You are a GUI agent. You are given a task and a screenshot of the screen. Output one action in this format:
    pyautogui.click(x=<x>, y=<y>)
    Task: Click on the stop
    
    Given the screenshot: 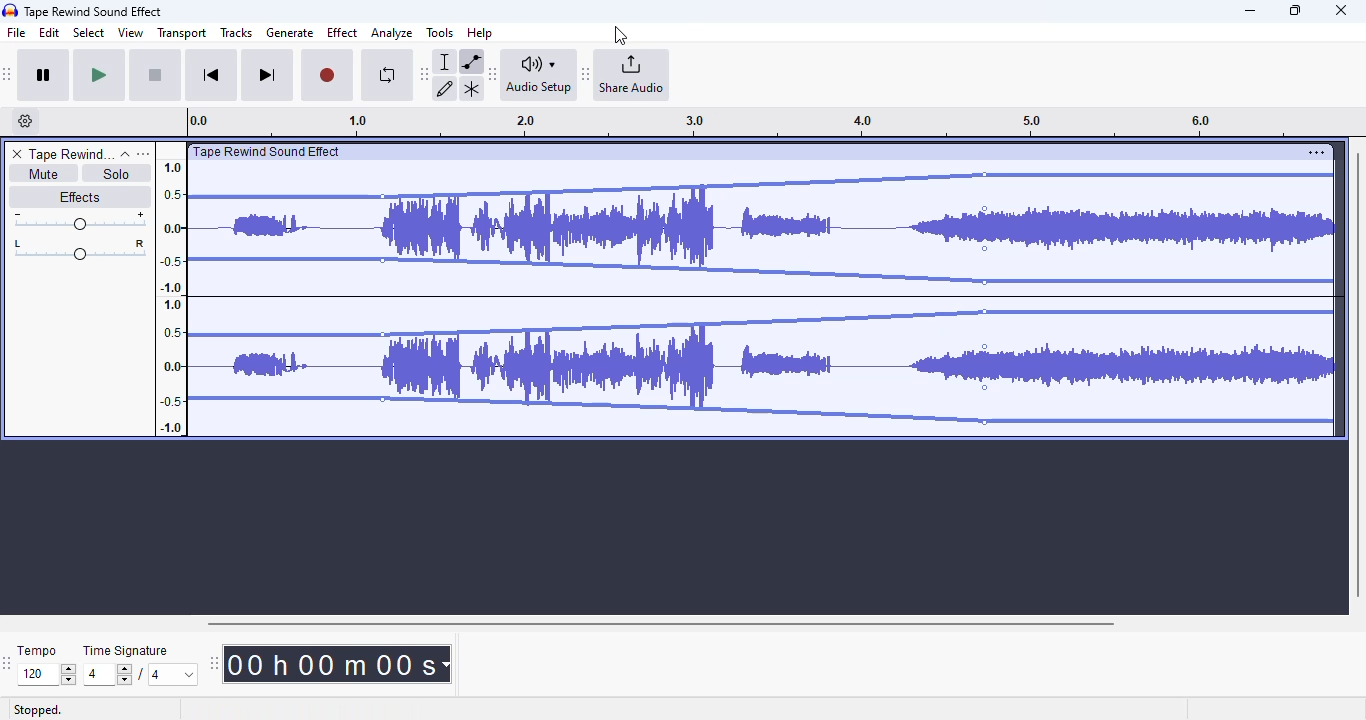 What is the action you would take?
    pyautogui.click(x=155, y=76)
    